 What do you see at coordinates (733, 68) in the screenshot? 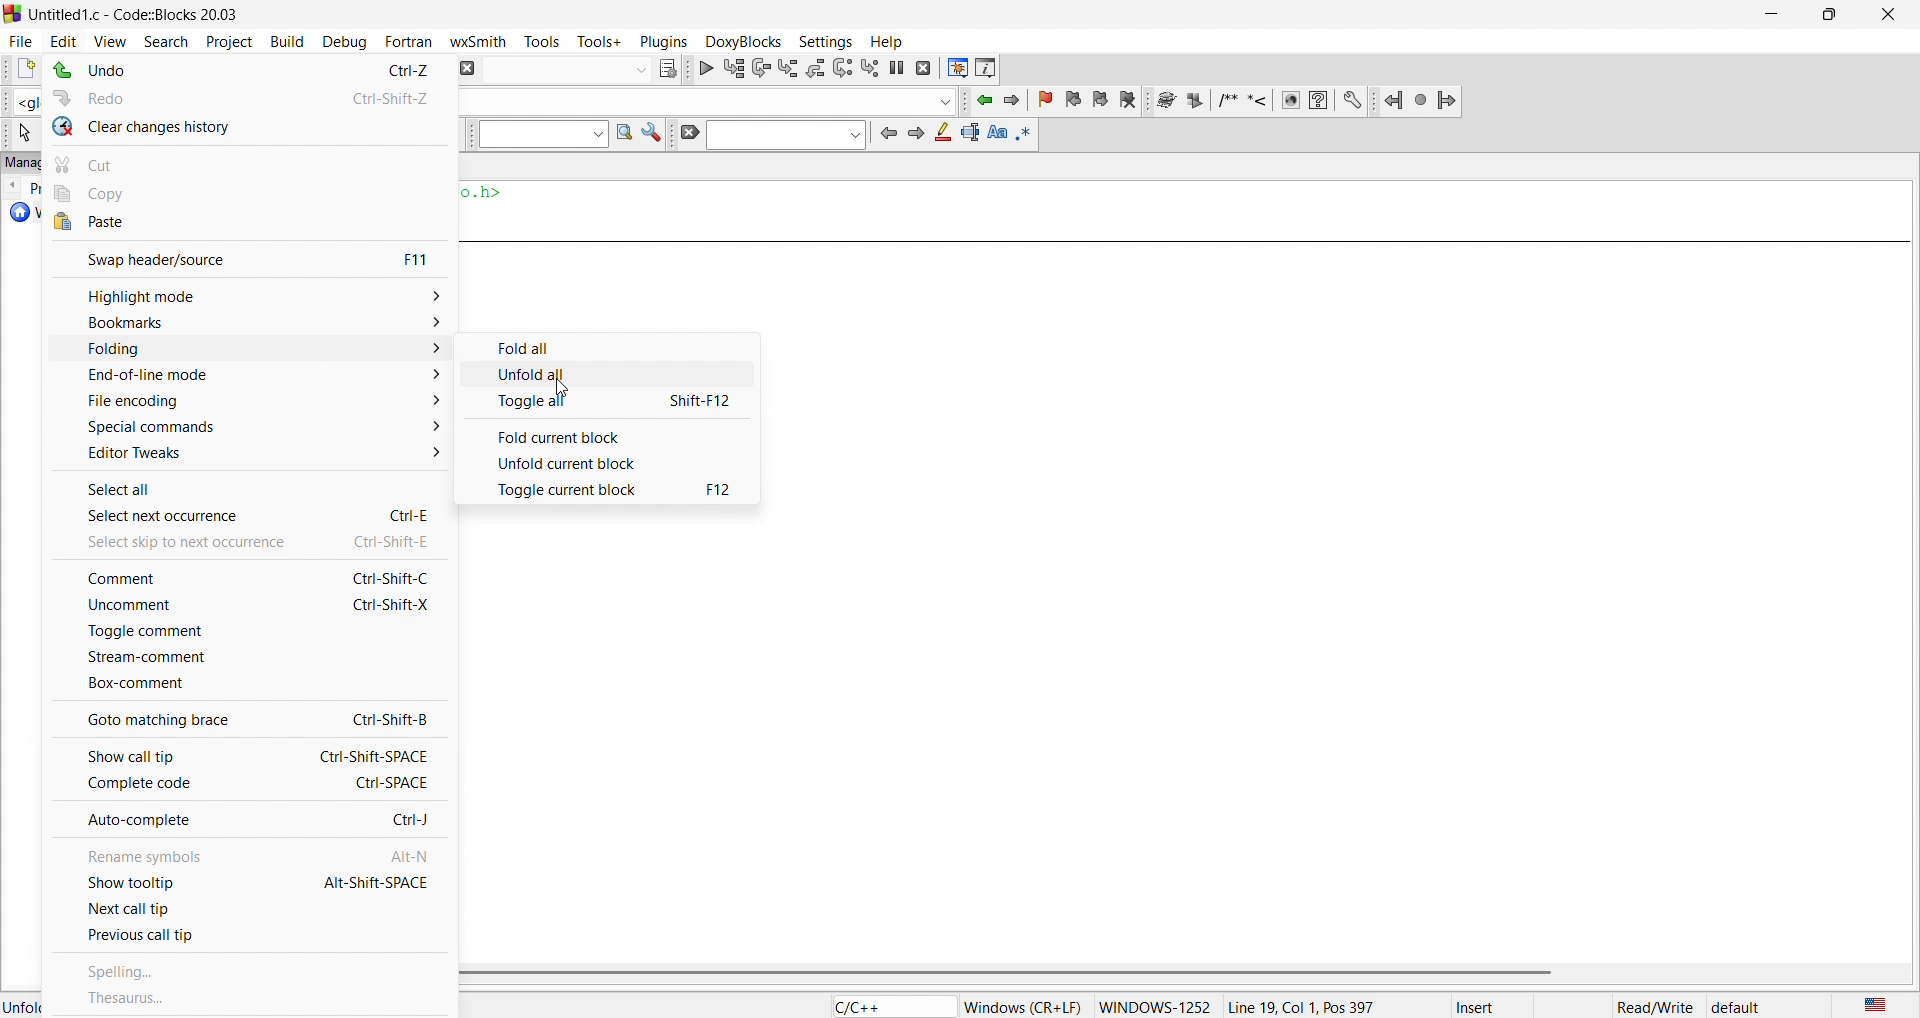
I see `run to cursor` at bounding box center [733, 68].